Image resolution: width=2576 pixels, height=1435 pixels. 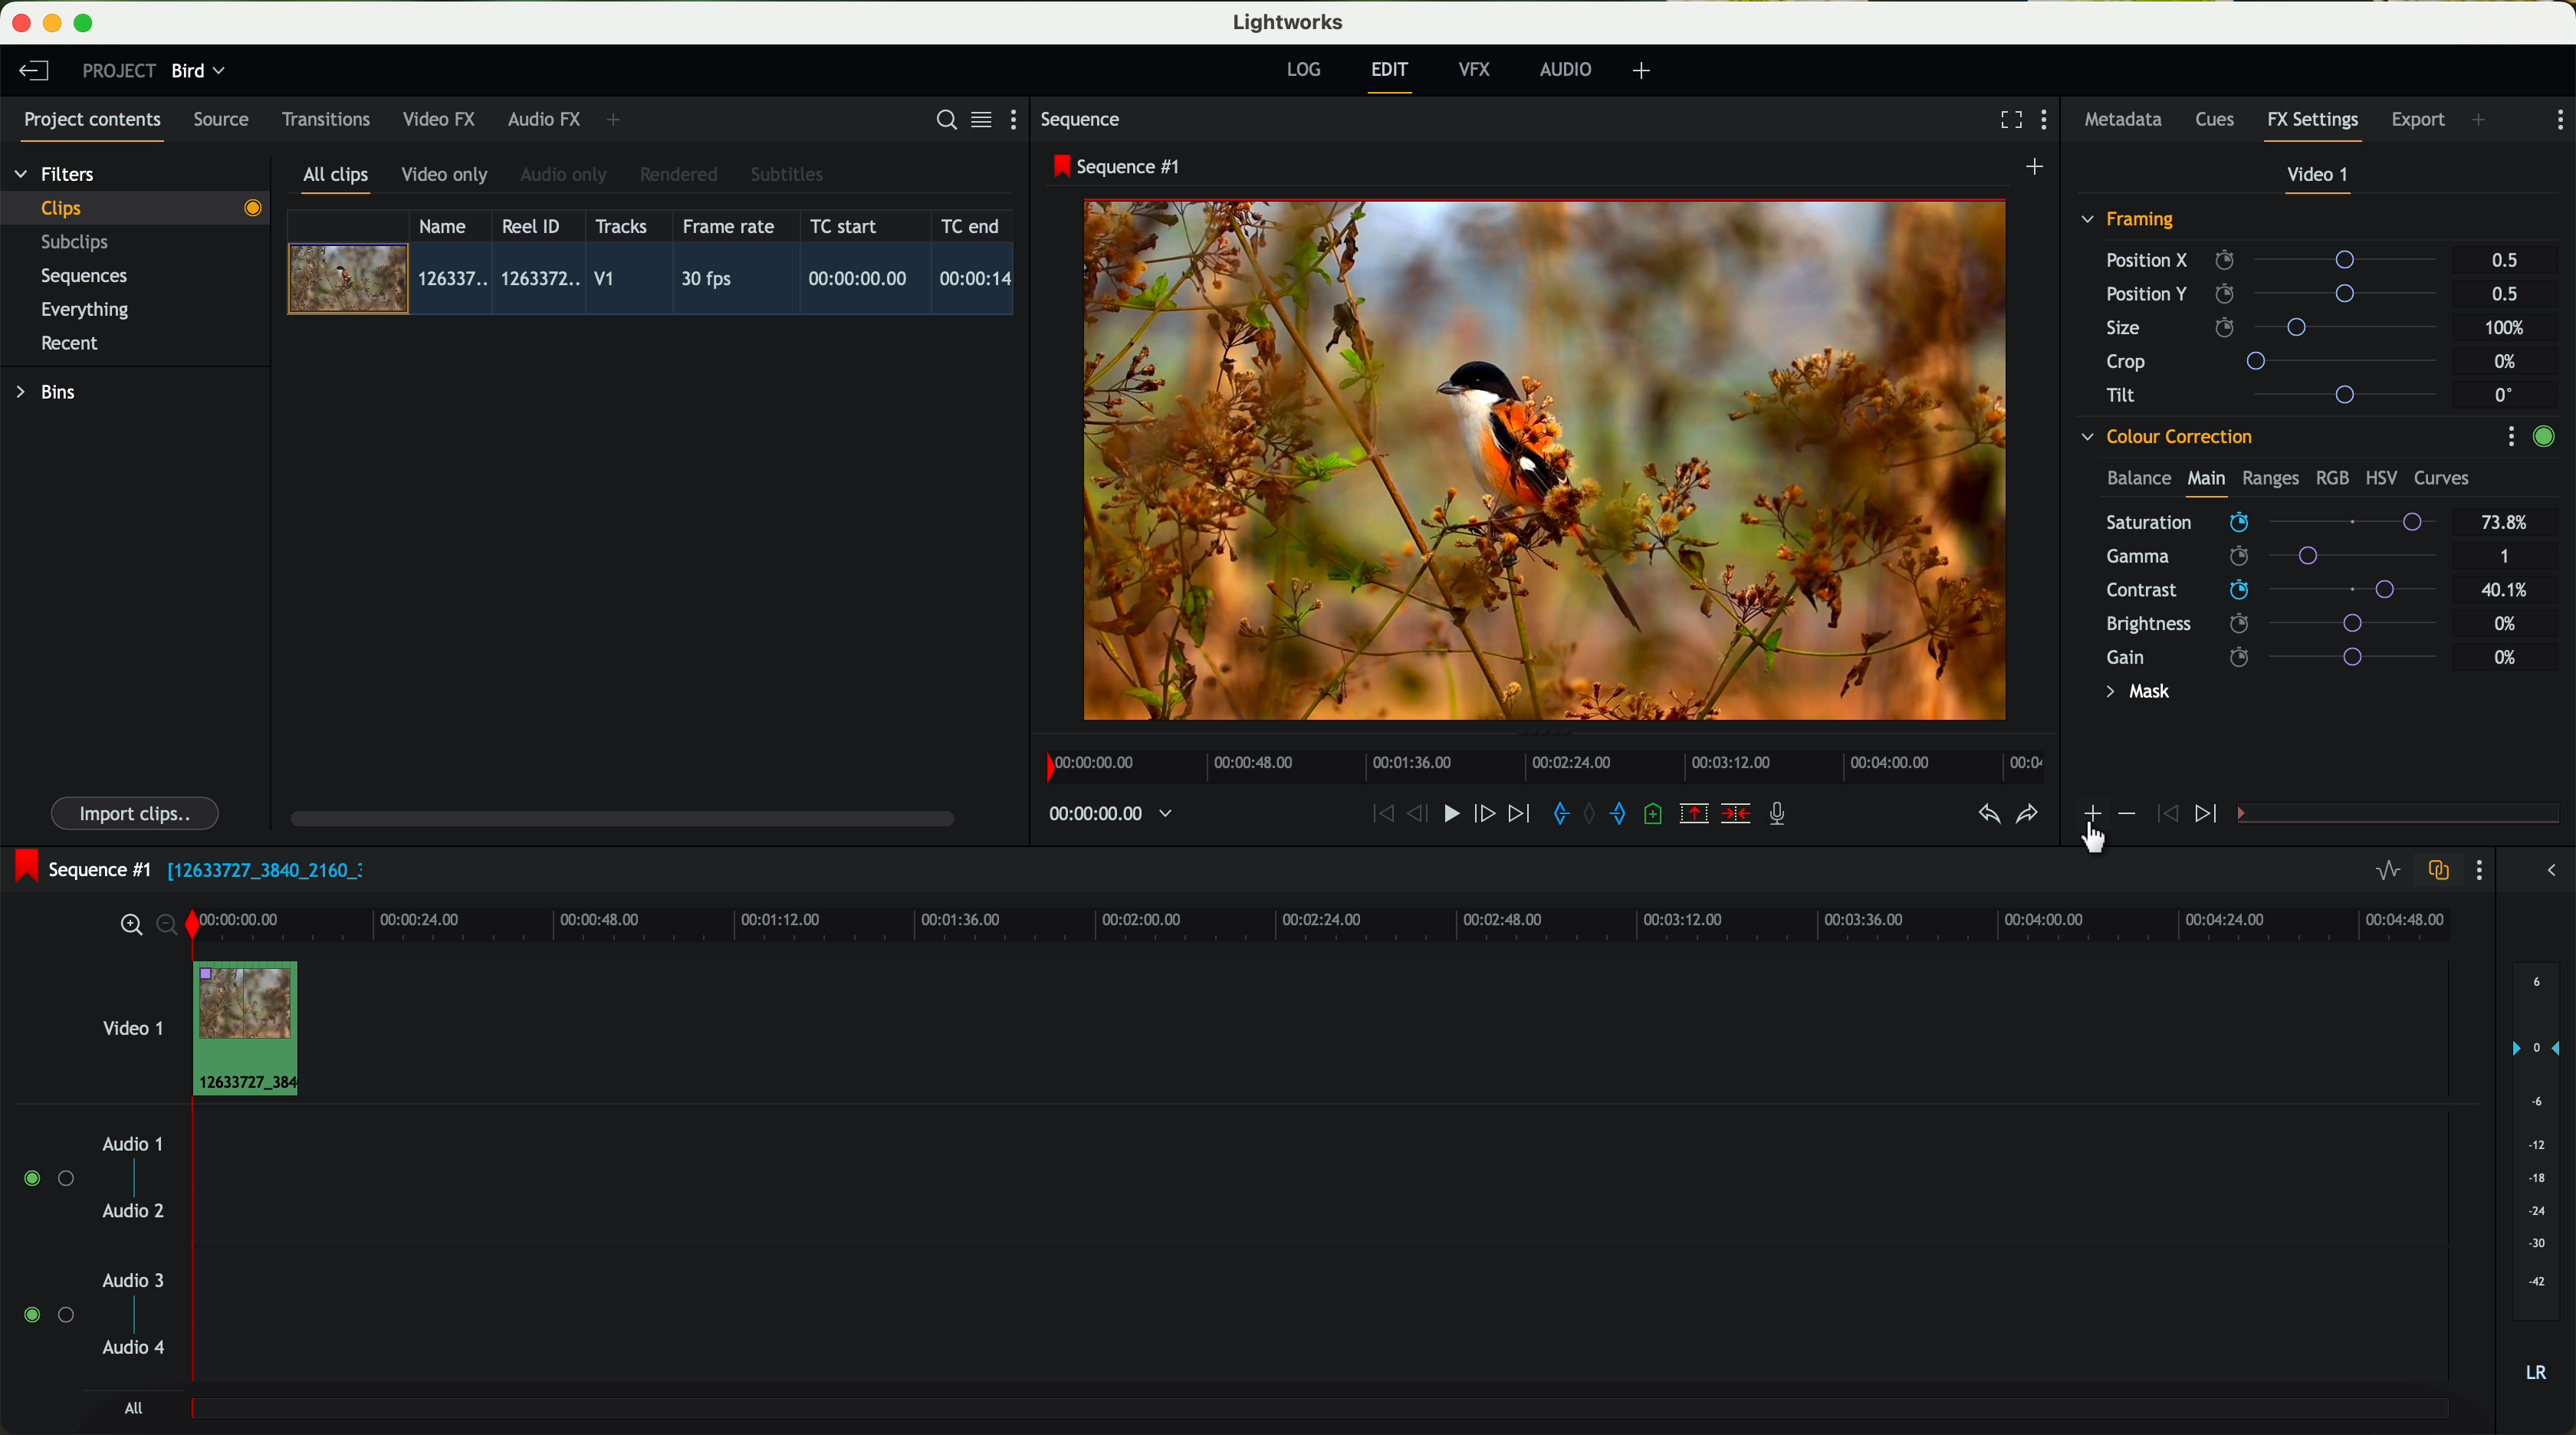 I want to click on click on contrast, so click(x=2272, y=592).